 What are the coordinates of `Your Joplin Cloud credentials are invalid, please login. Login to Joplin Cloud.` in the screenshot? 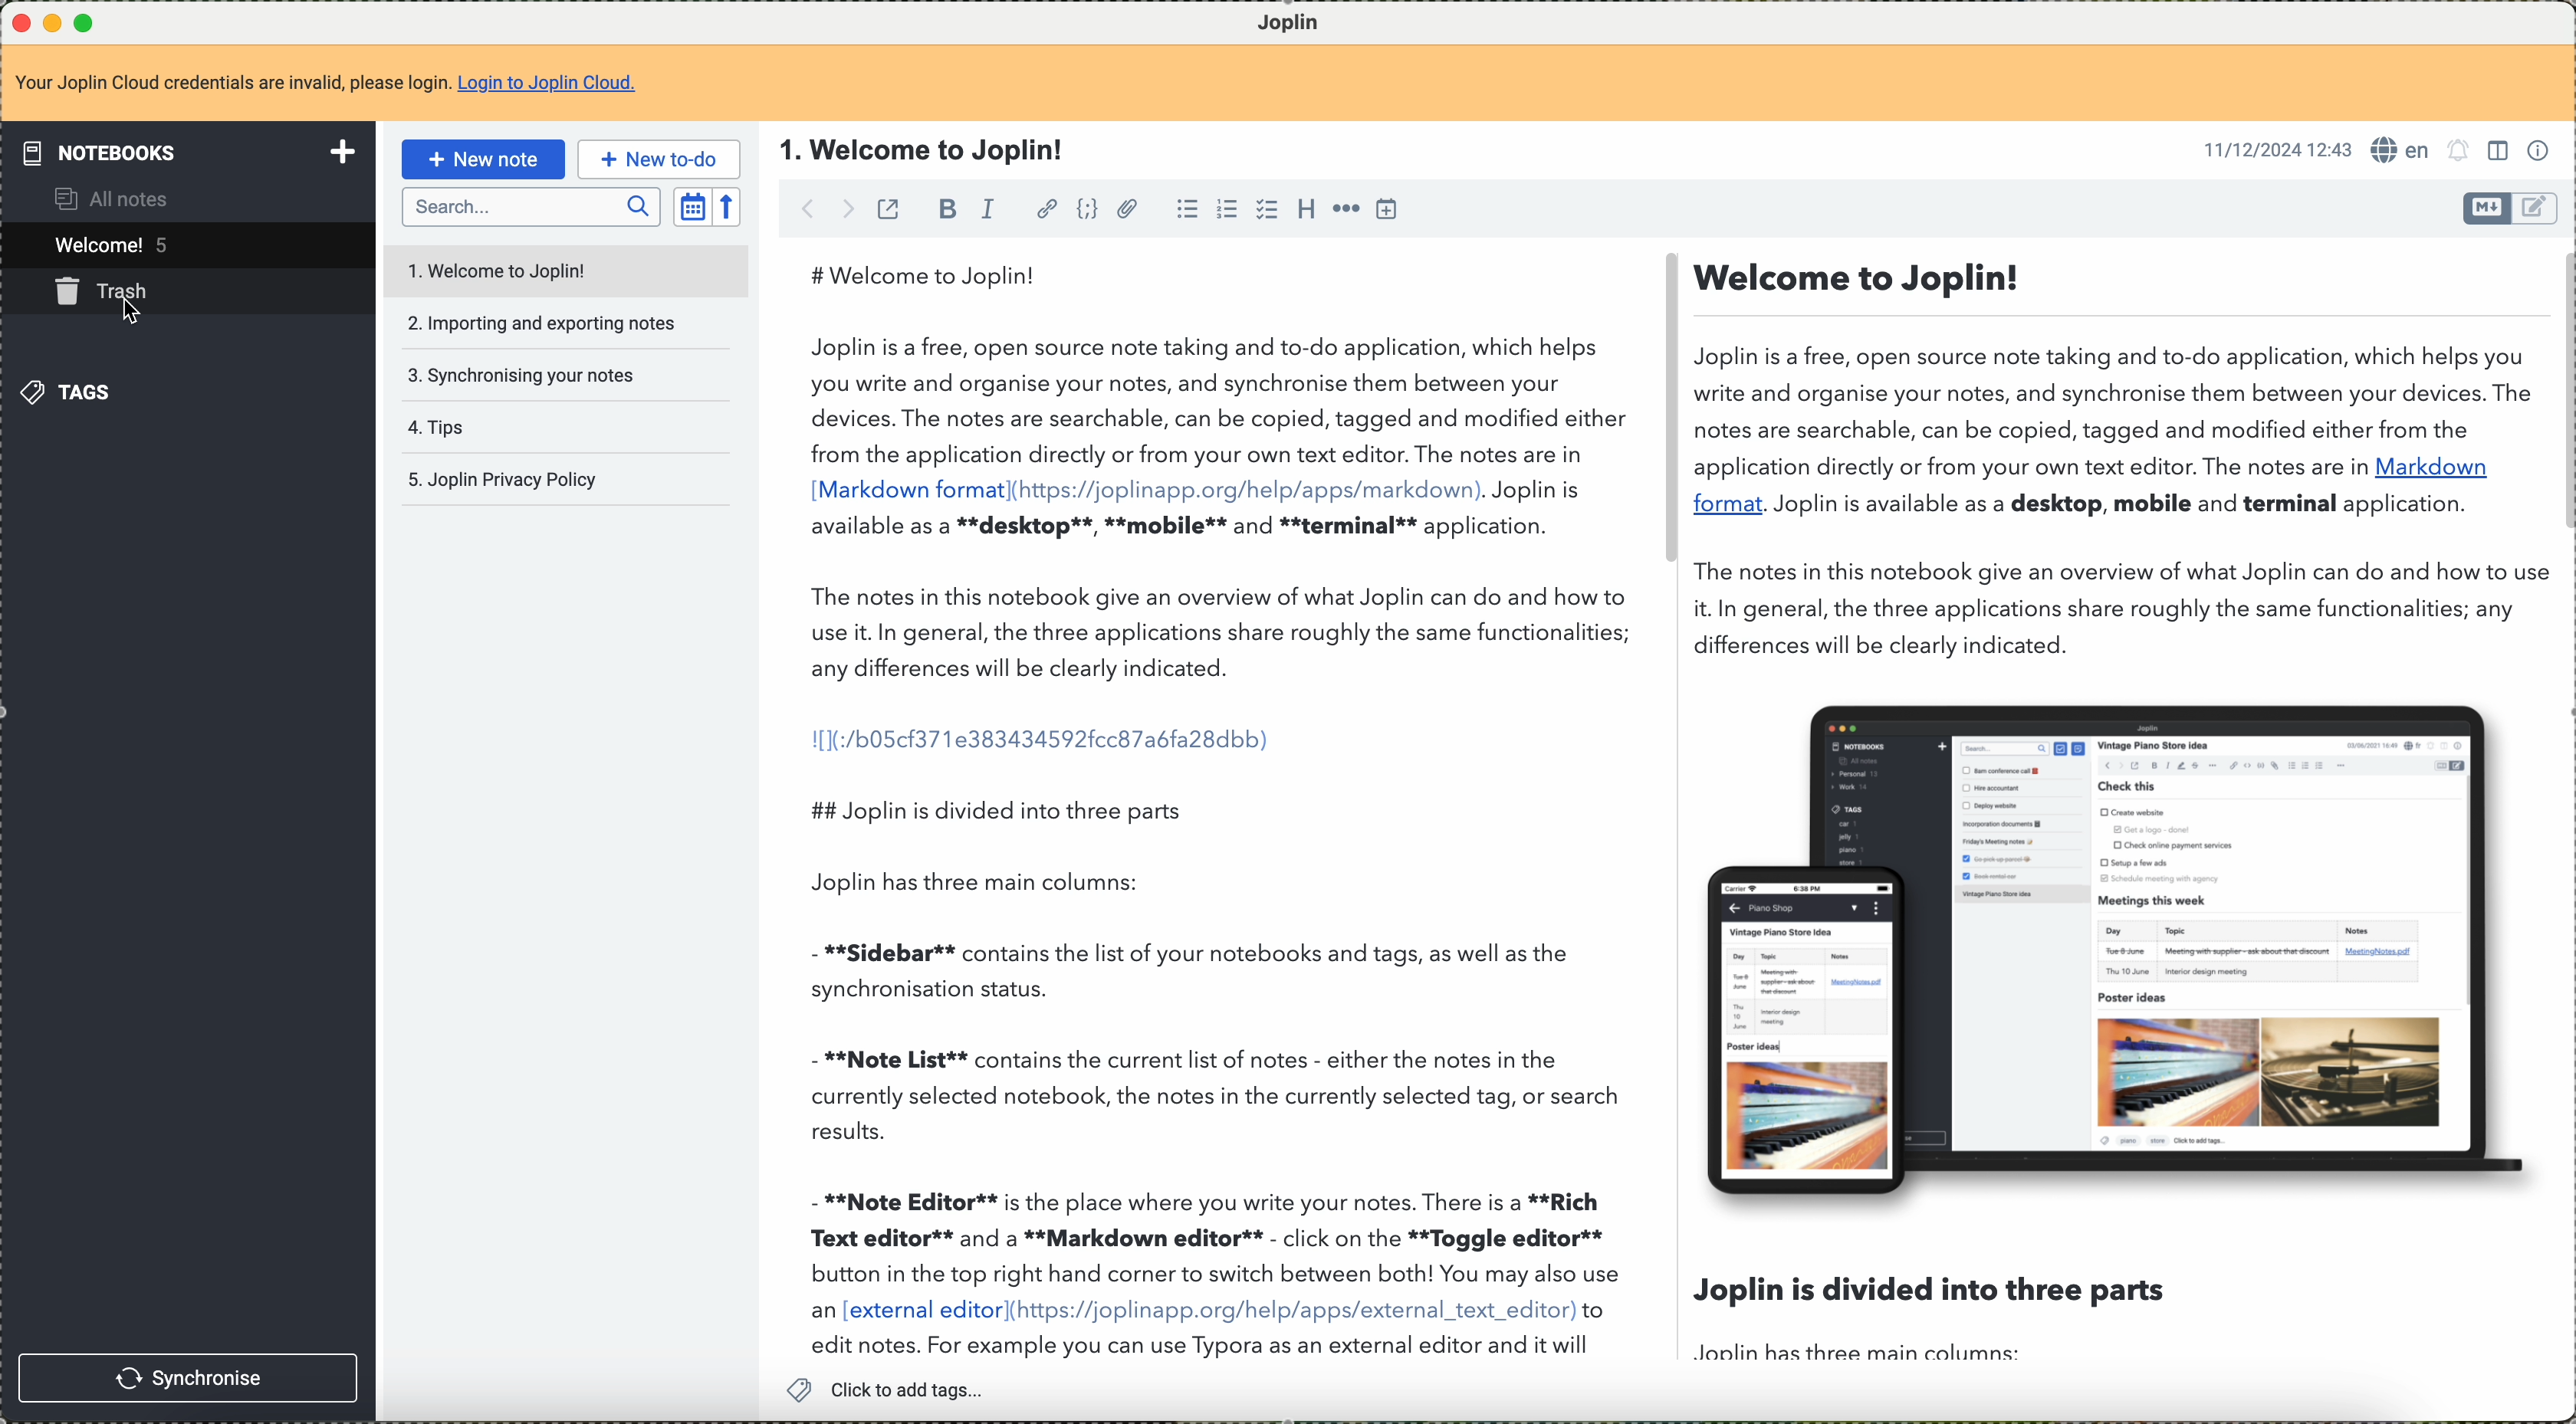 It's located at (345, 82).